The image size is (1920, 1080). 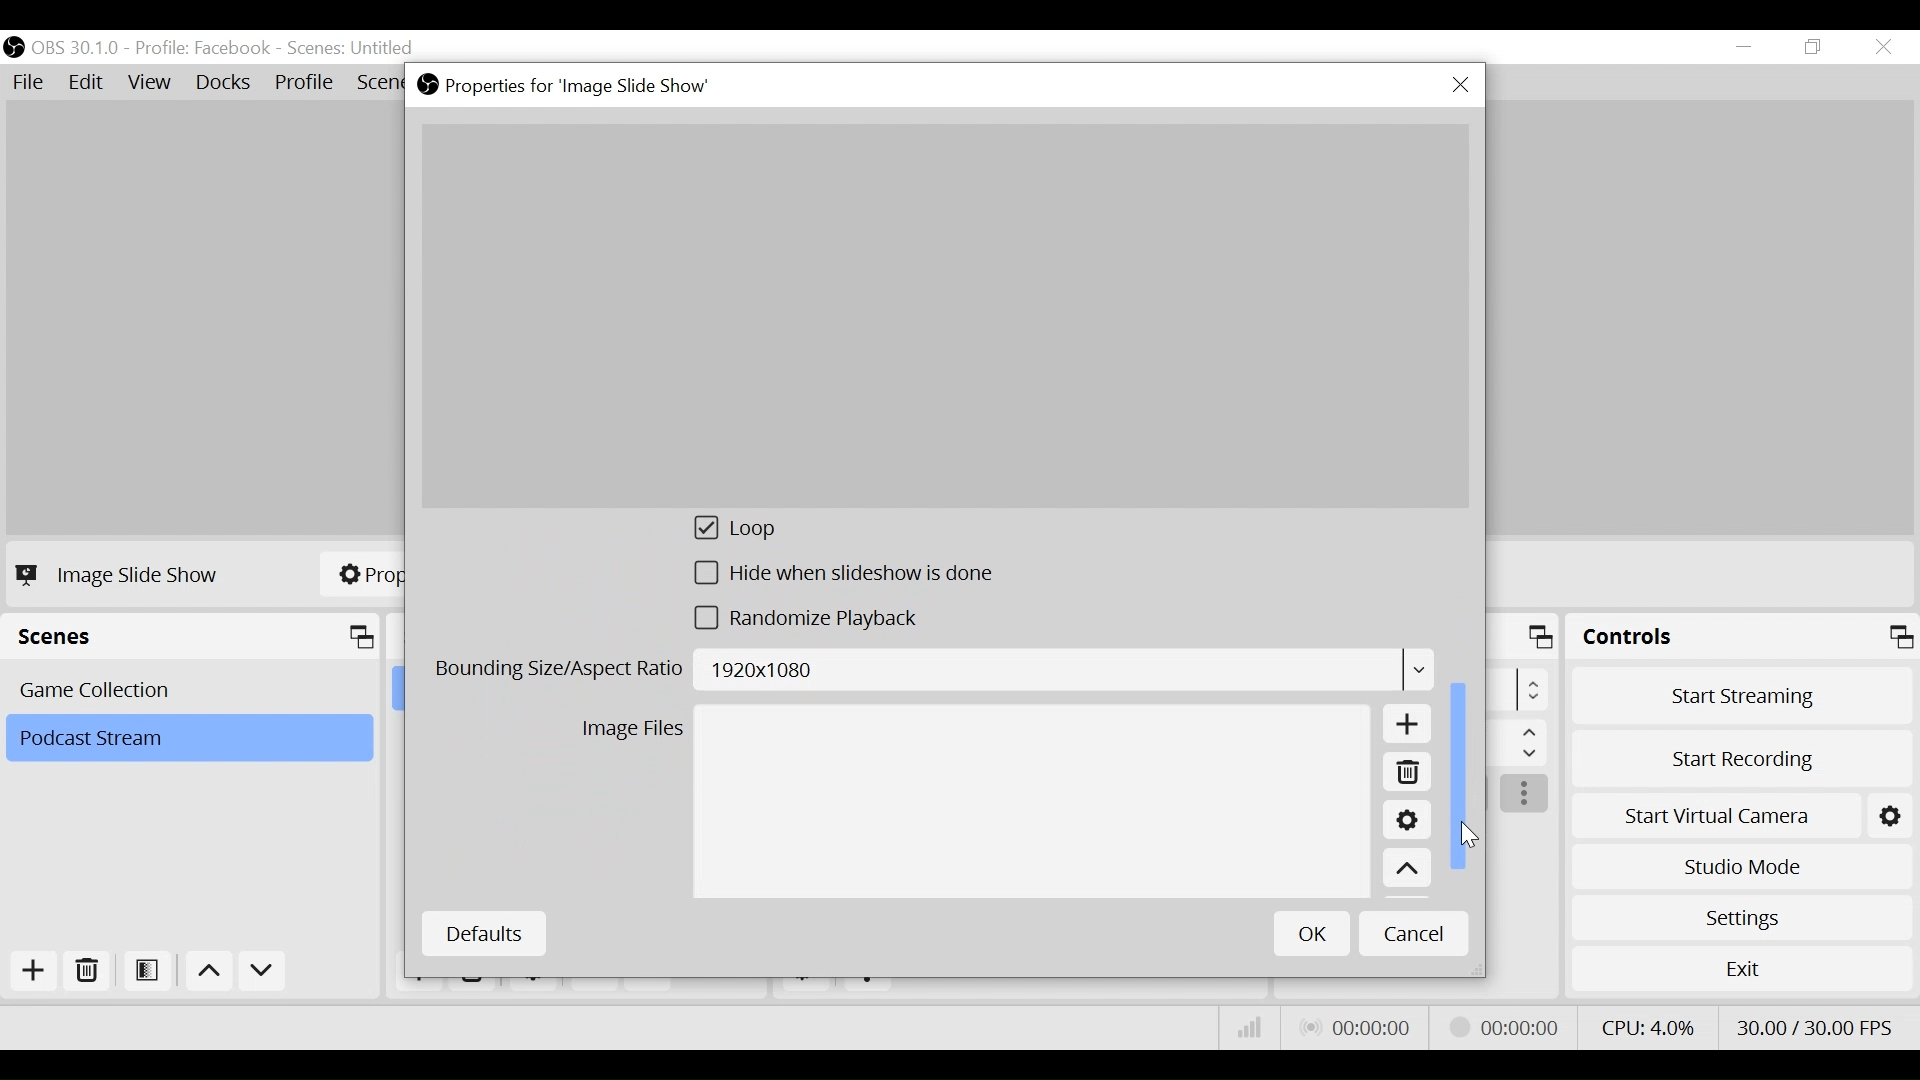 What do you see at coordinates (1312, 933) in the screenshot?
I see `OK` at bounding box center [1312, 933].